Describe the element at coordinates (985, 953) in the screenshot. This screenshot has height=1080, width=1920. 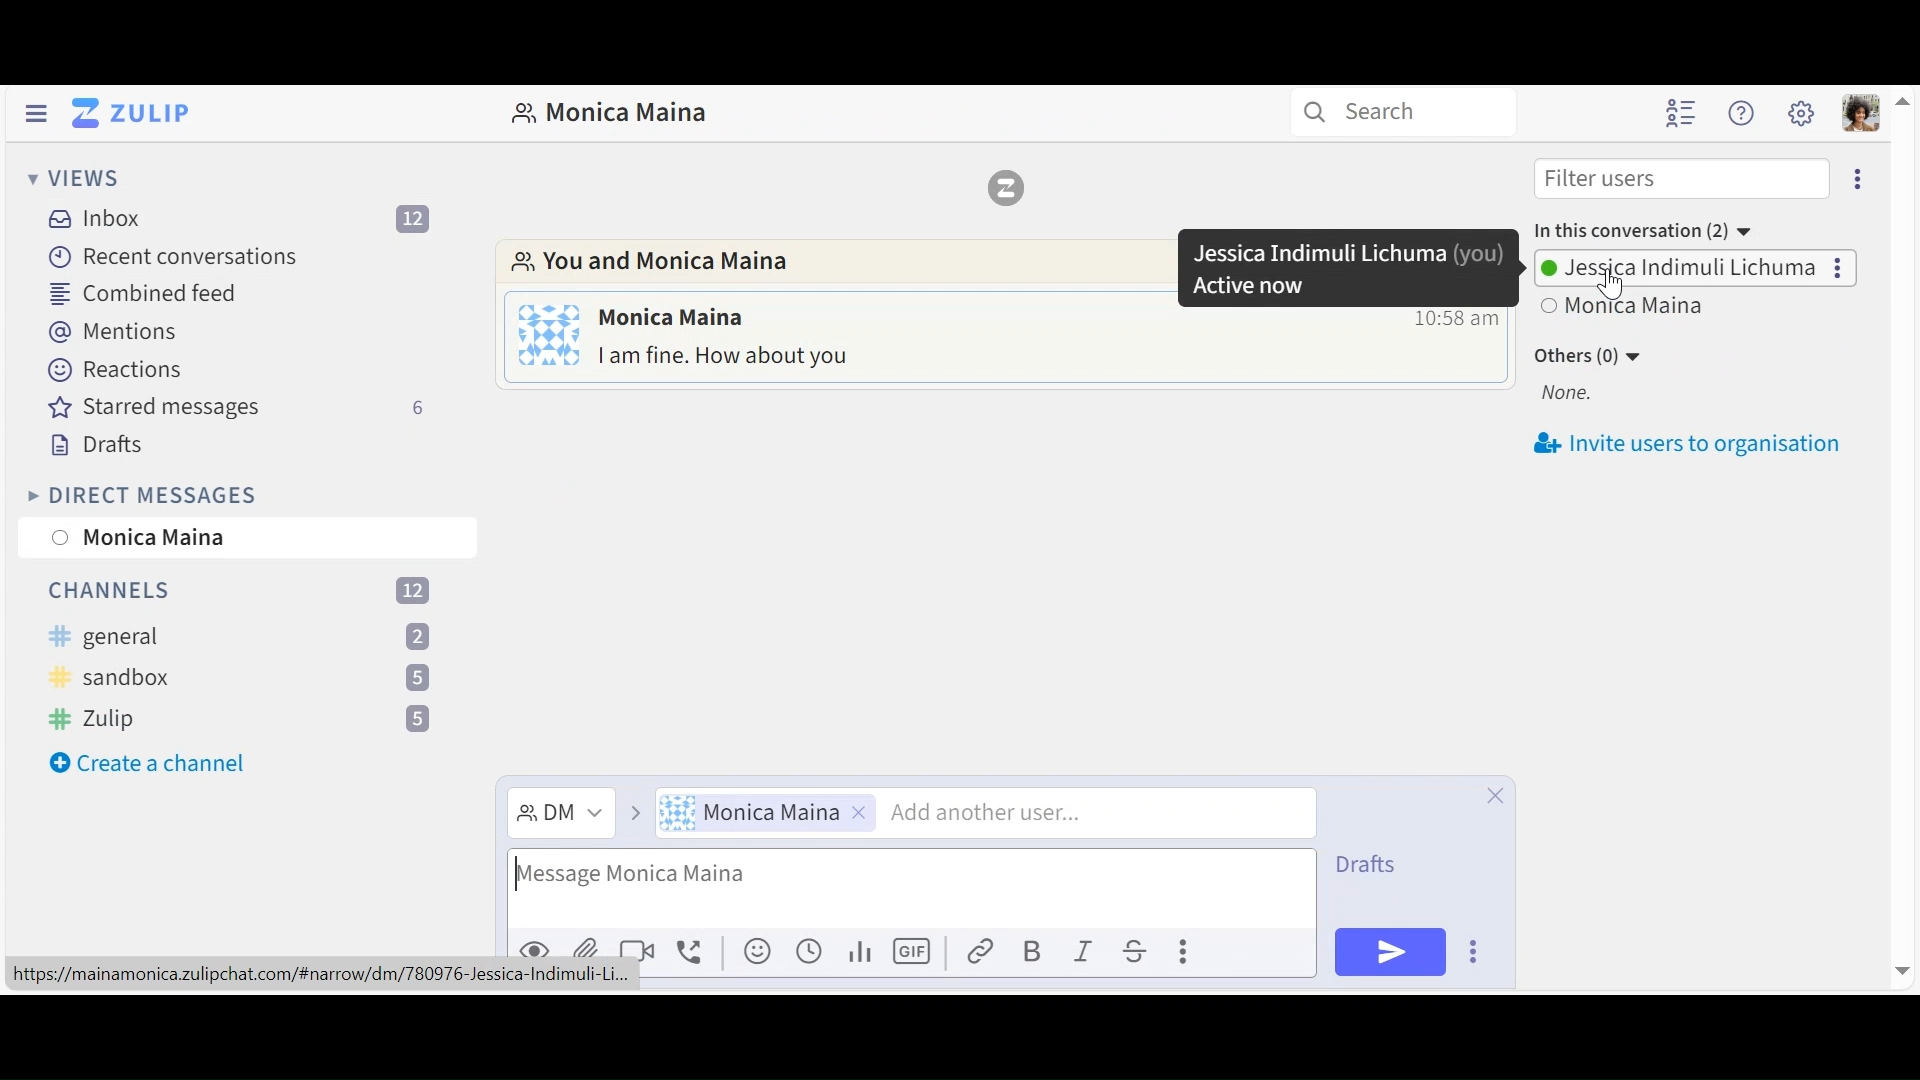
I see `Link` at that location.